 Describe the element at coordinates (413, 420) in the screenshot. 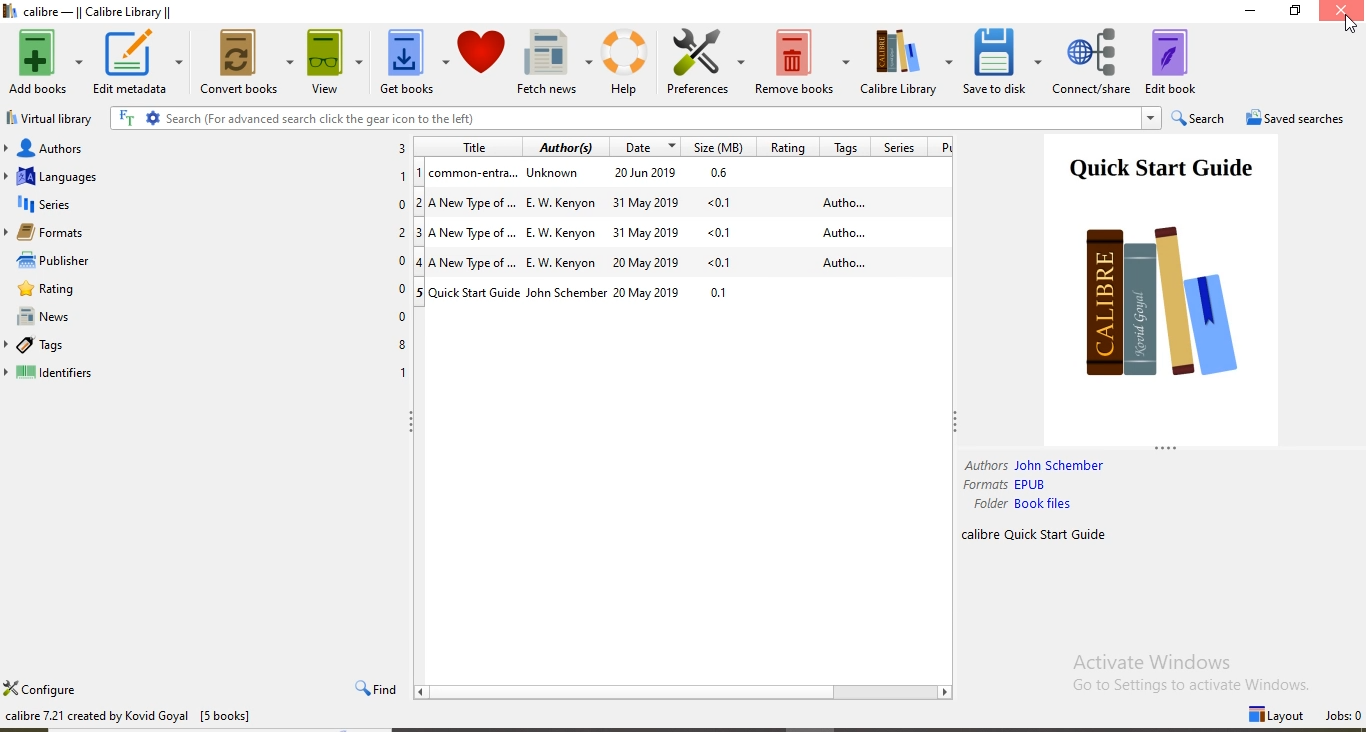

I see `Hide` at that location.